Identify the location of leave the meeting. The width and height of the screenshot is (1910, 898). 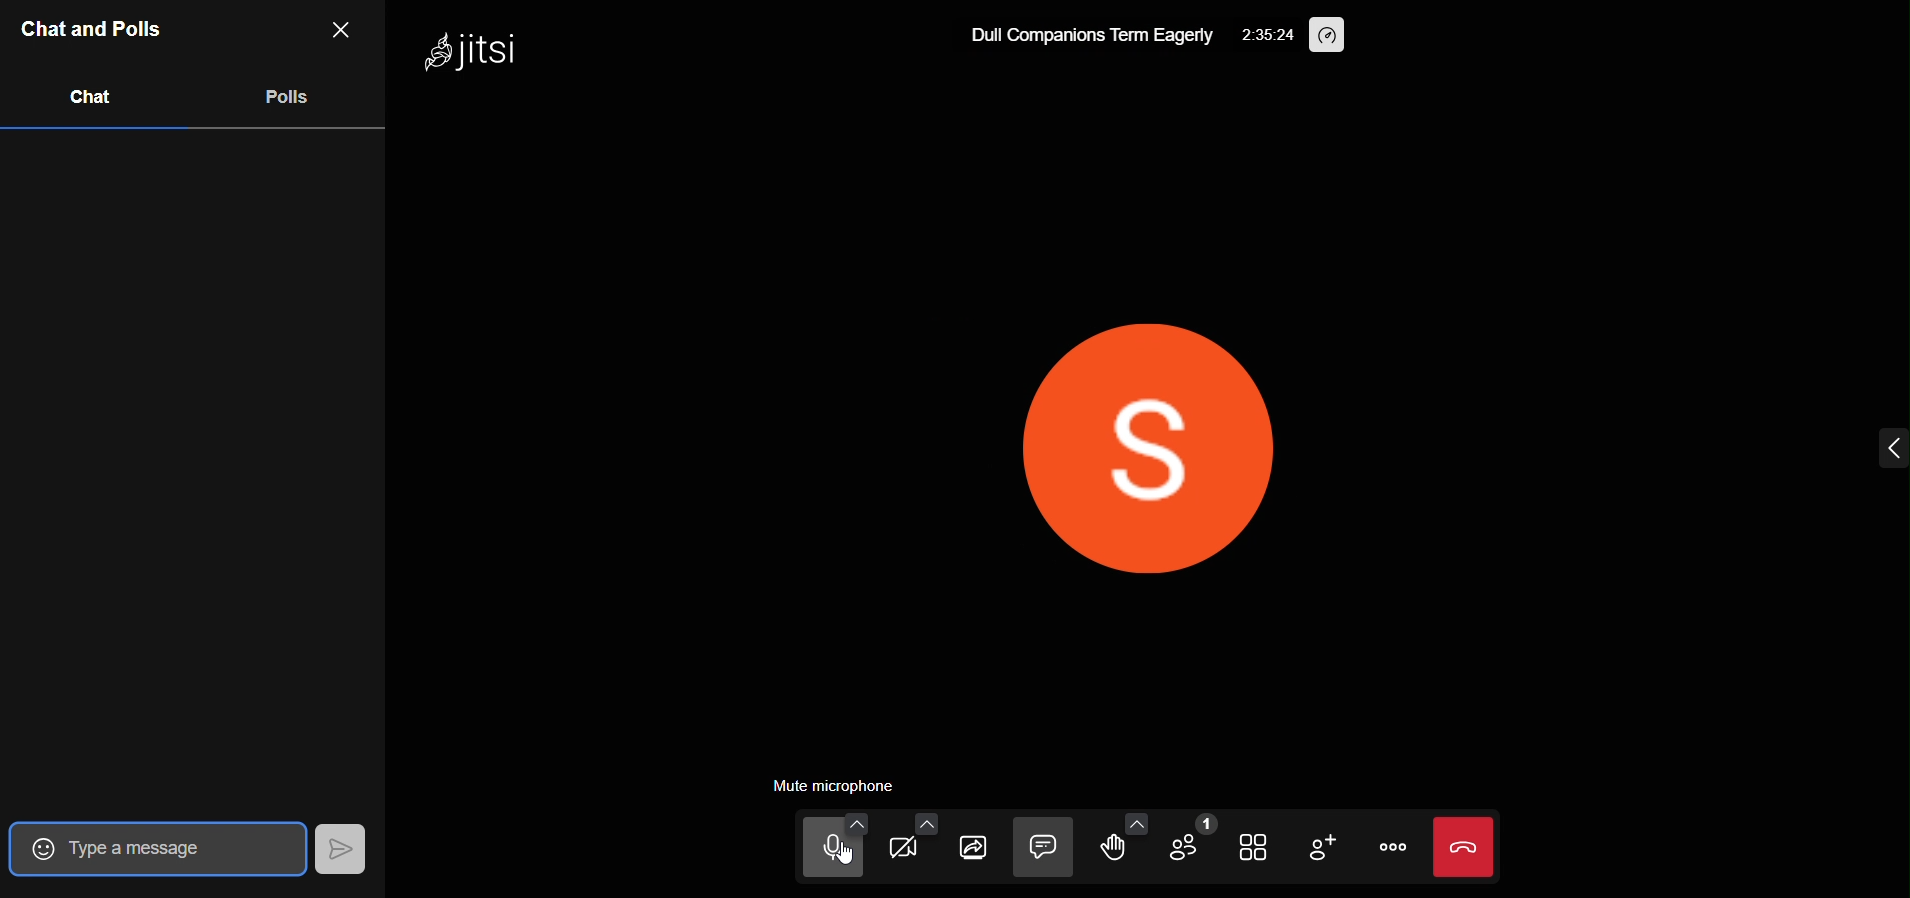
(1467, 847).